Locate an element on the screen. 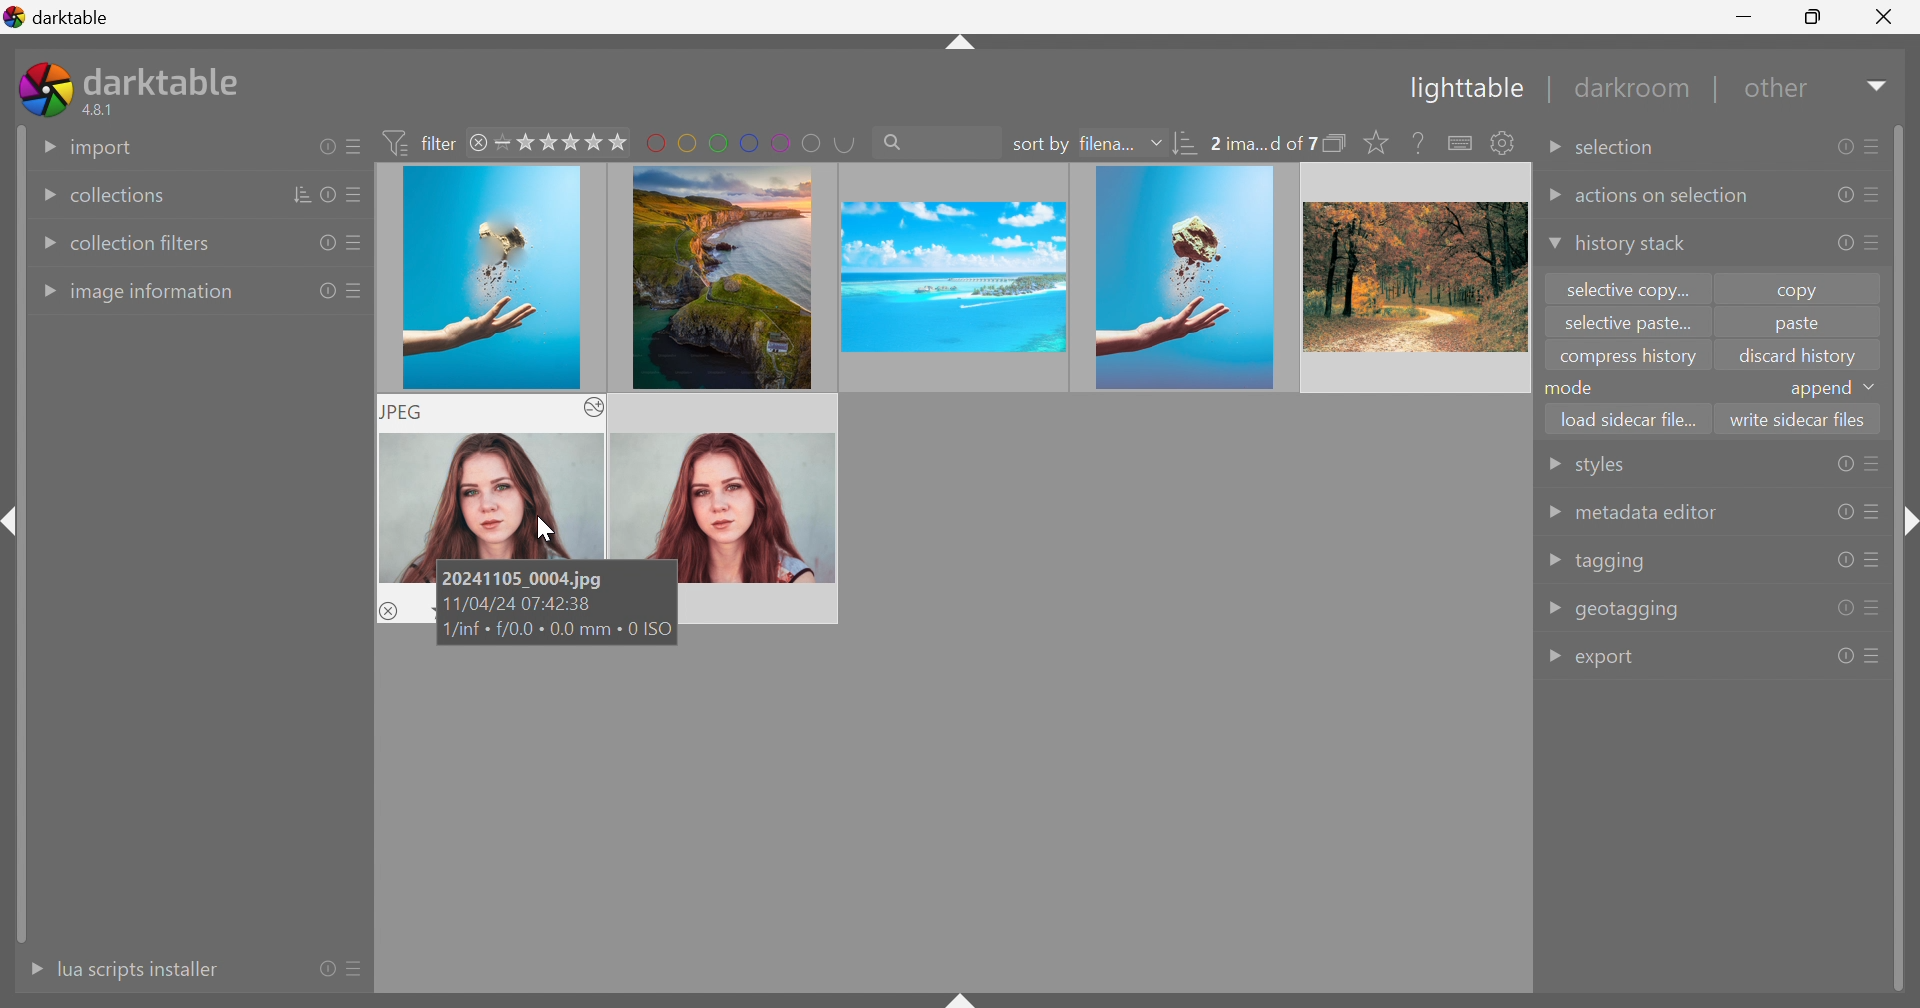  search is located at coordinates (934, 140).